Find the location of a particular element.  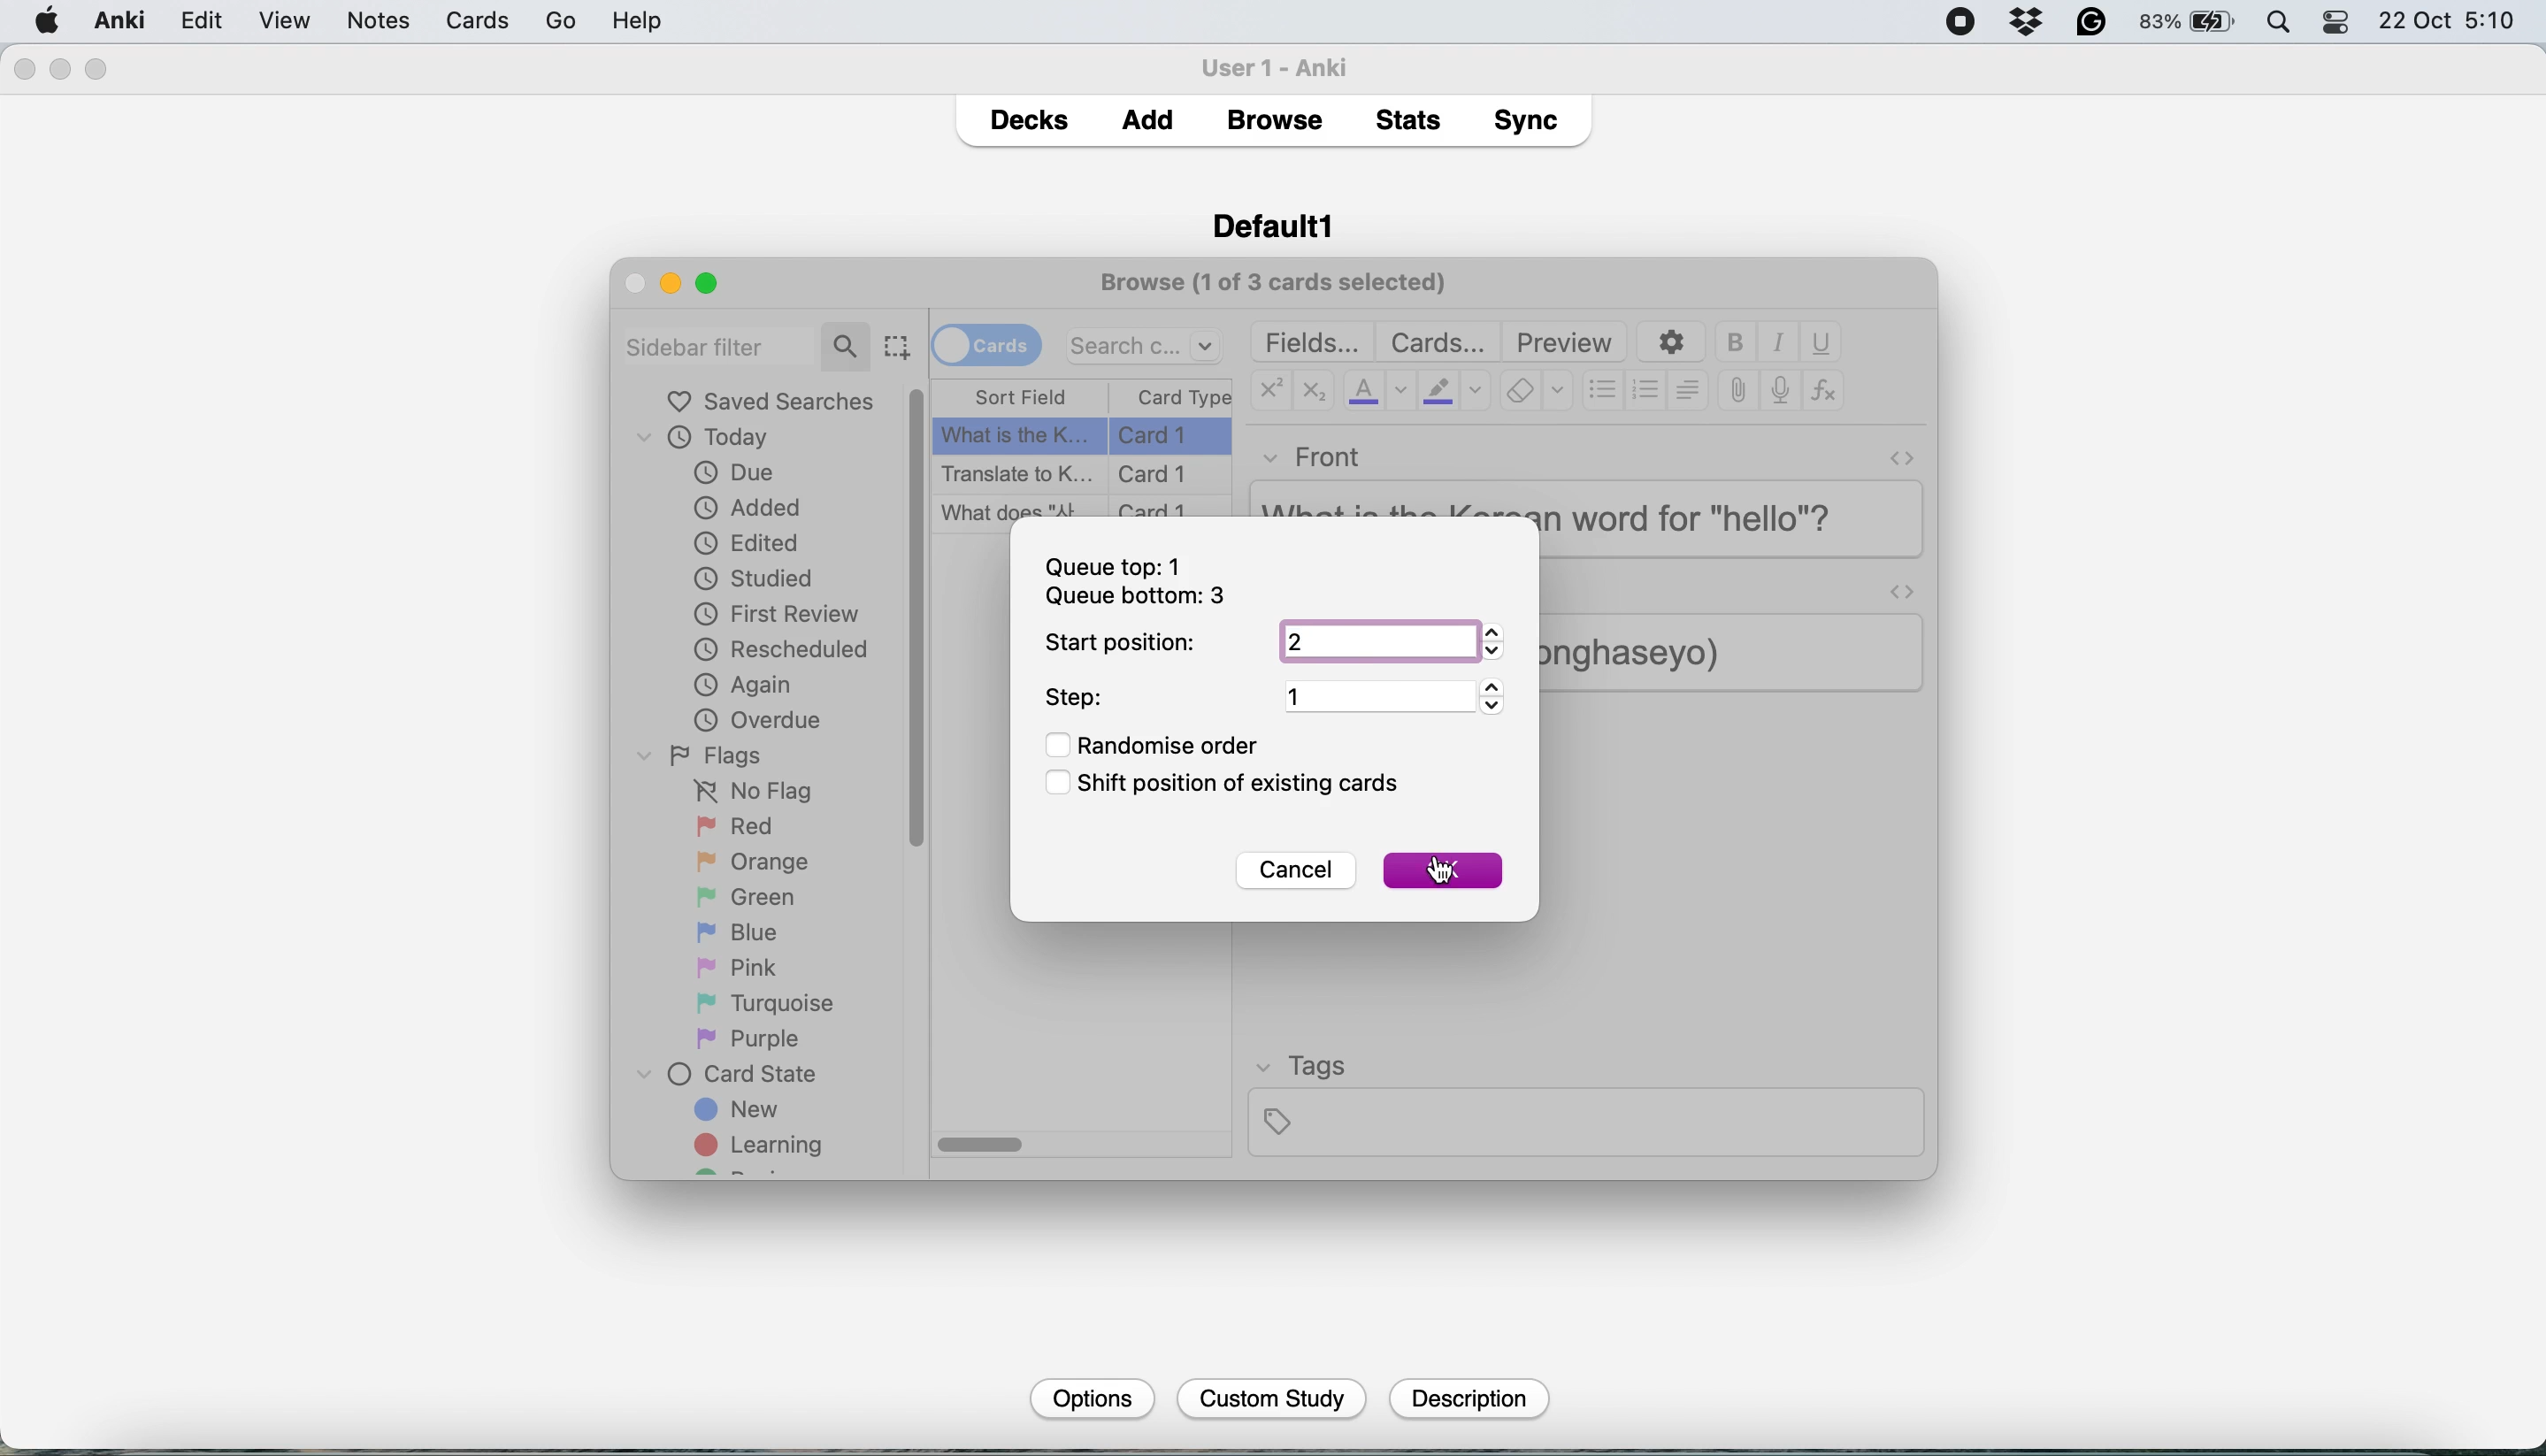

cards is located at coordinates (1437, 342).